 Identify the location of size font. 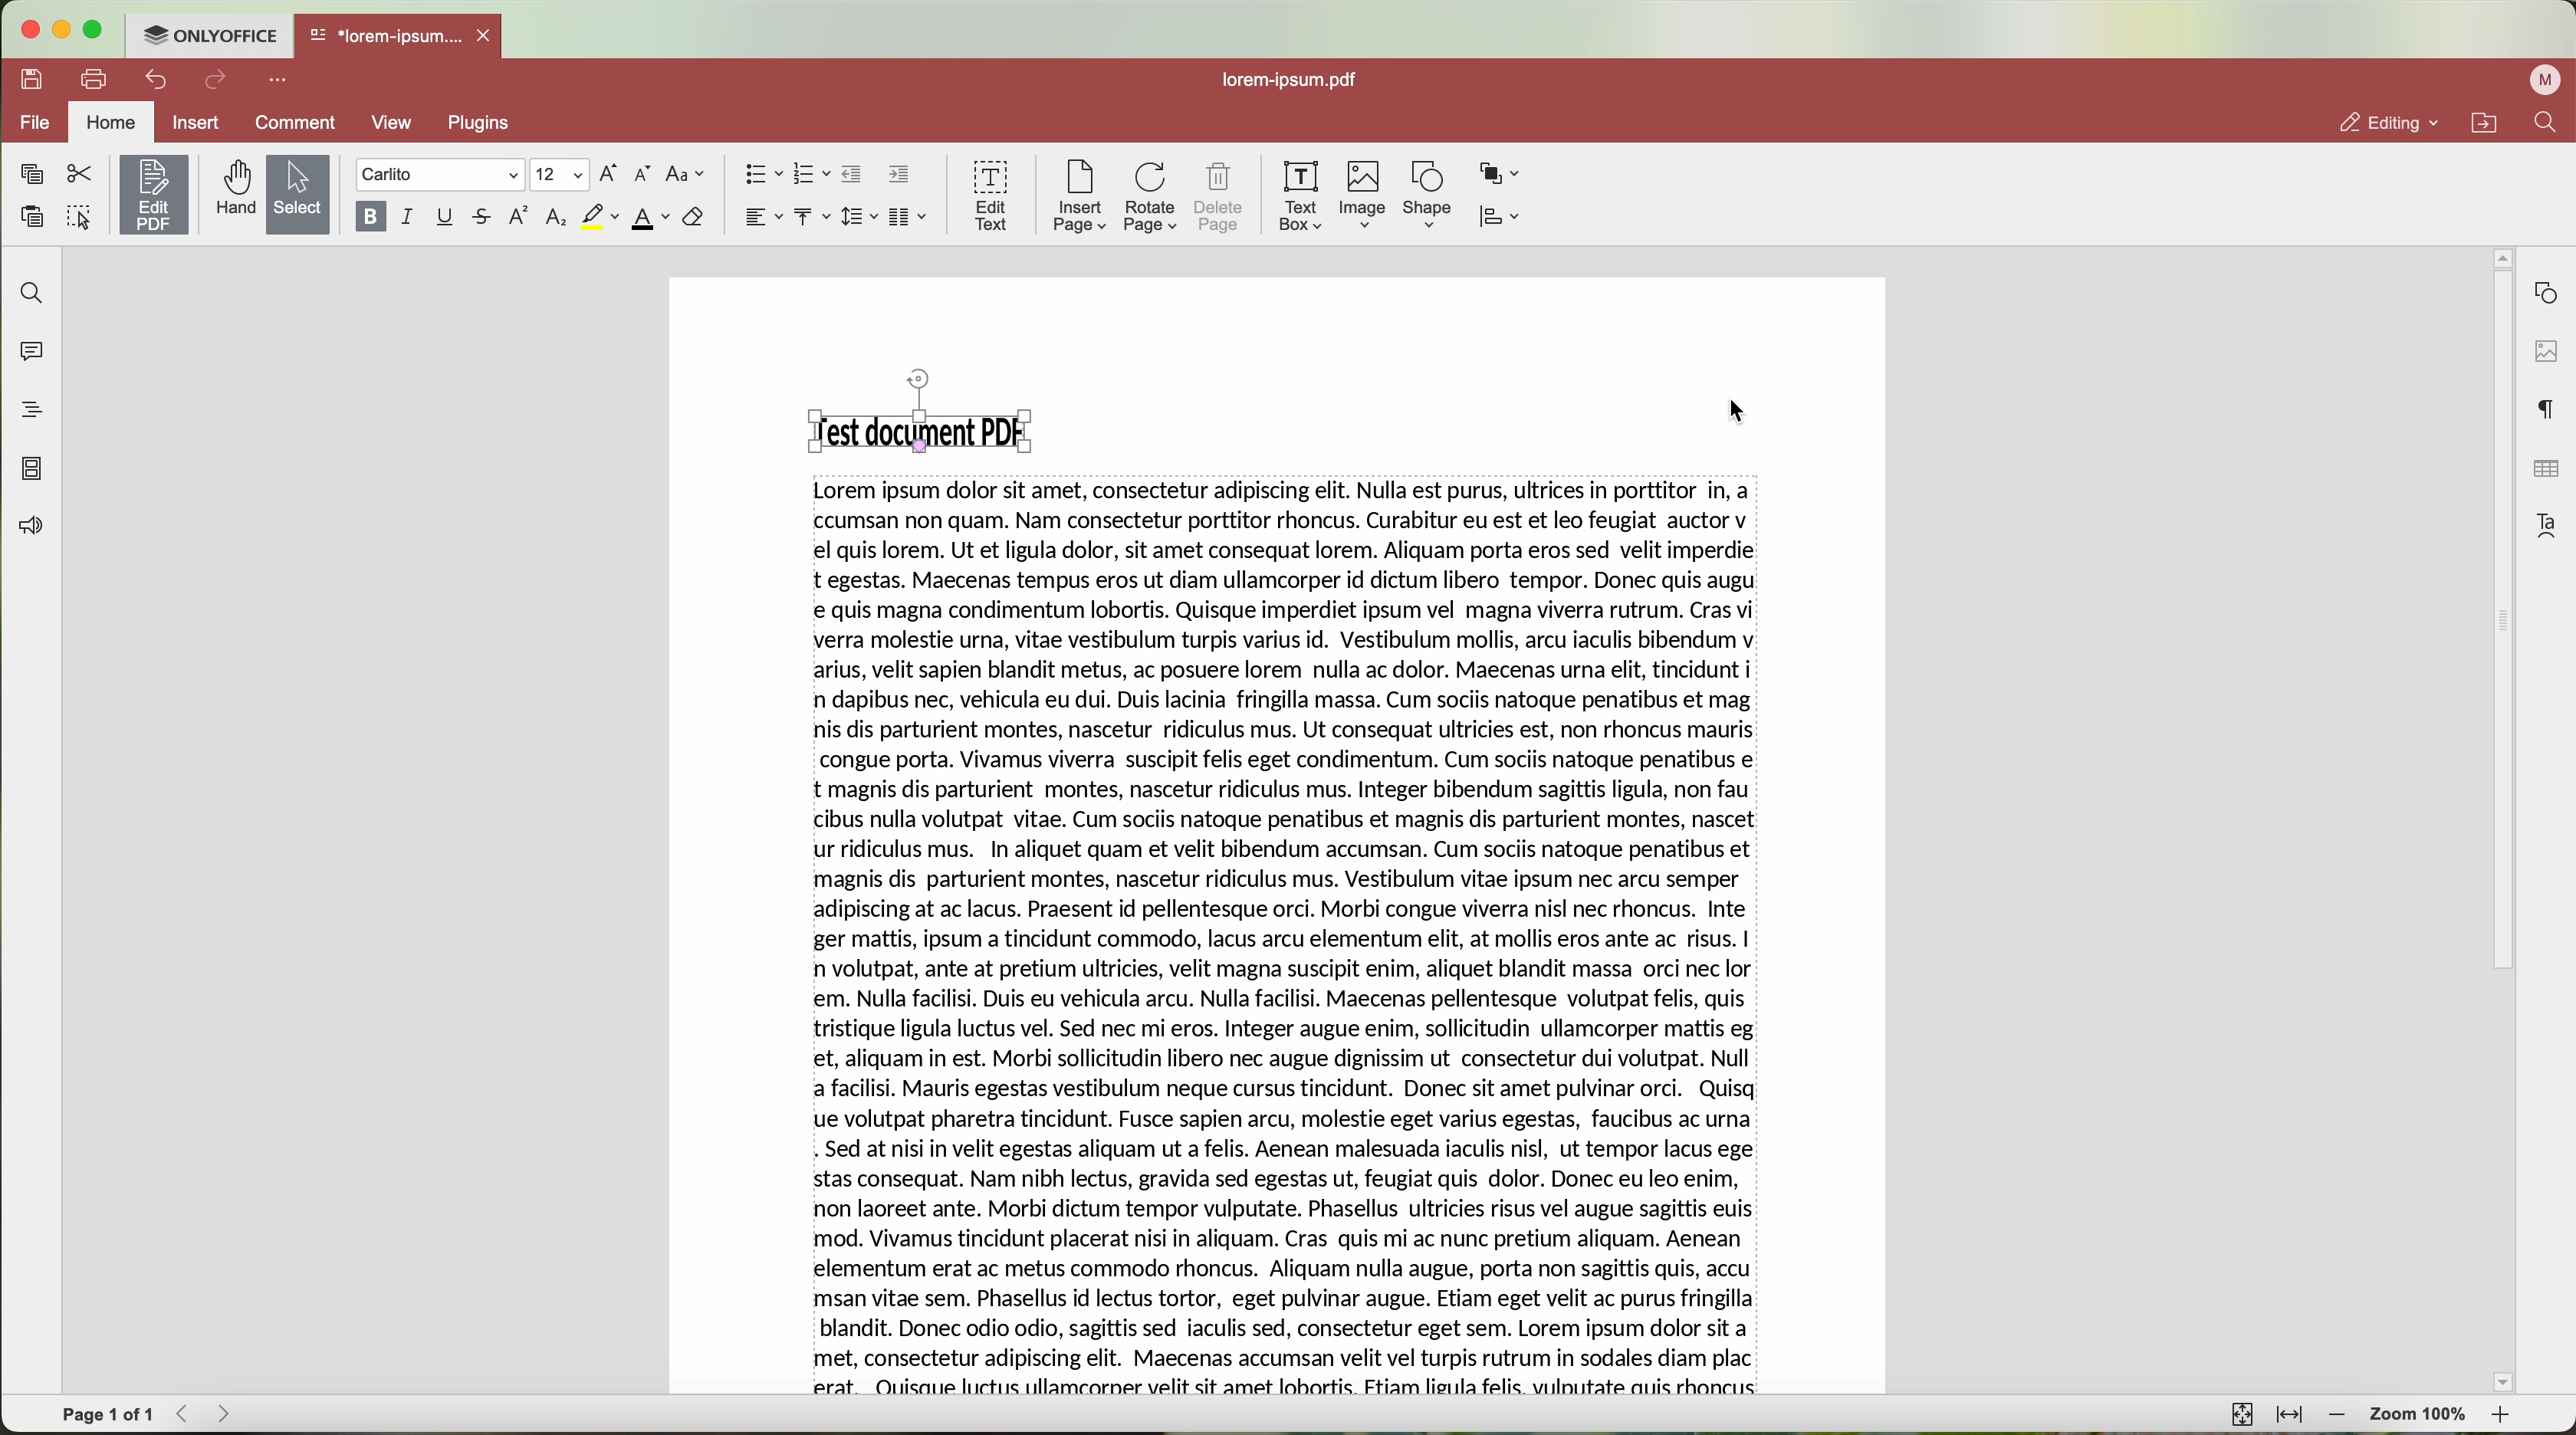
(557, 175).